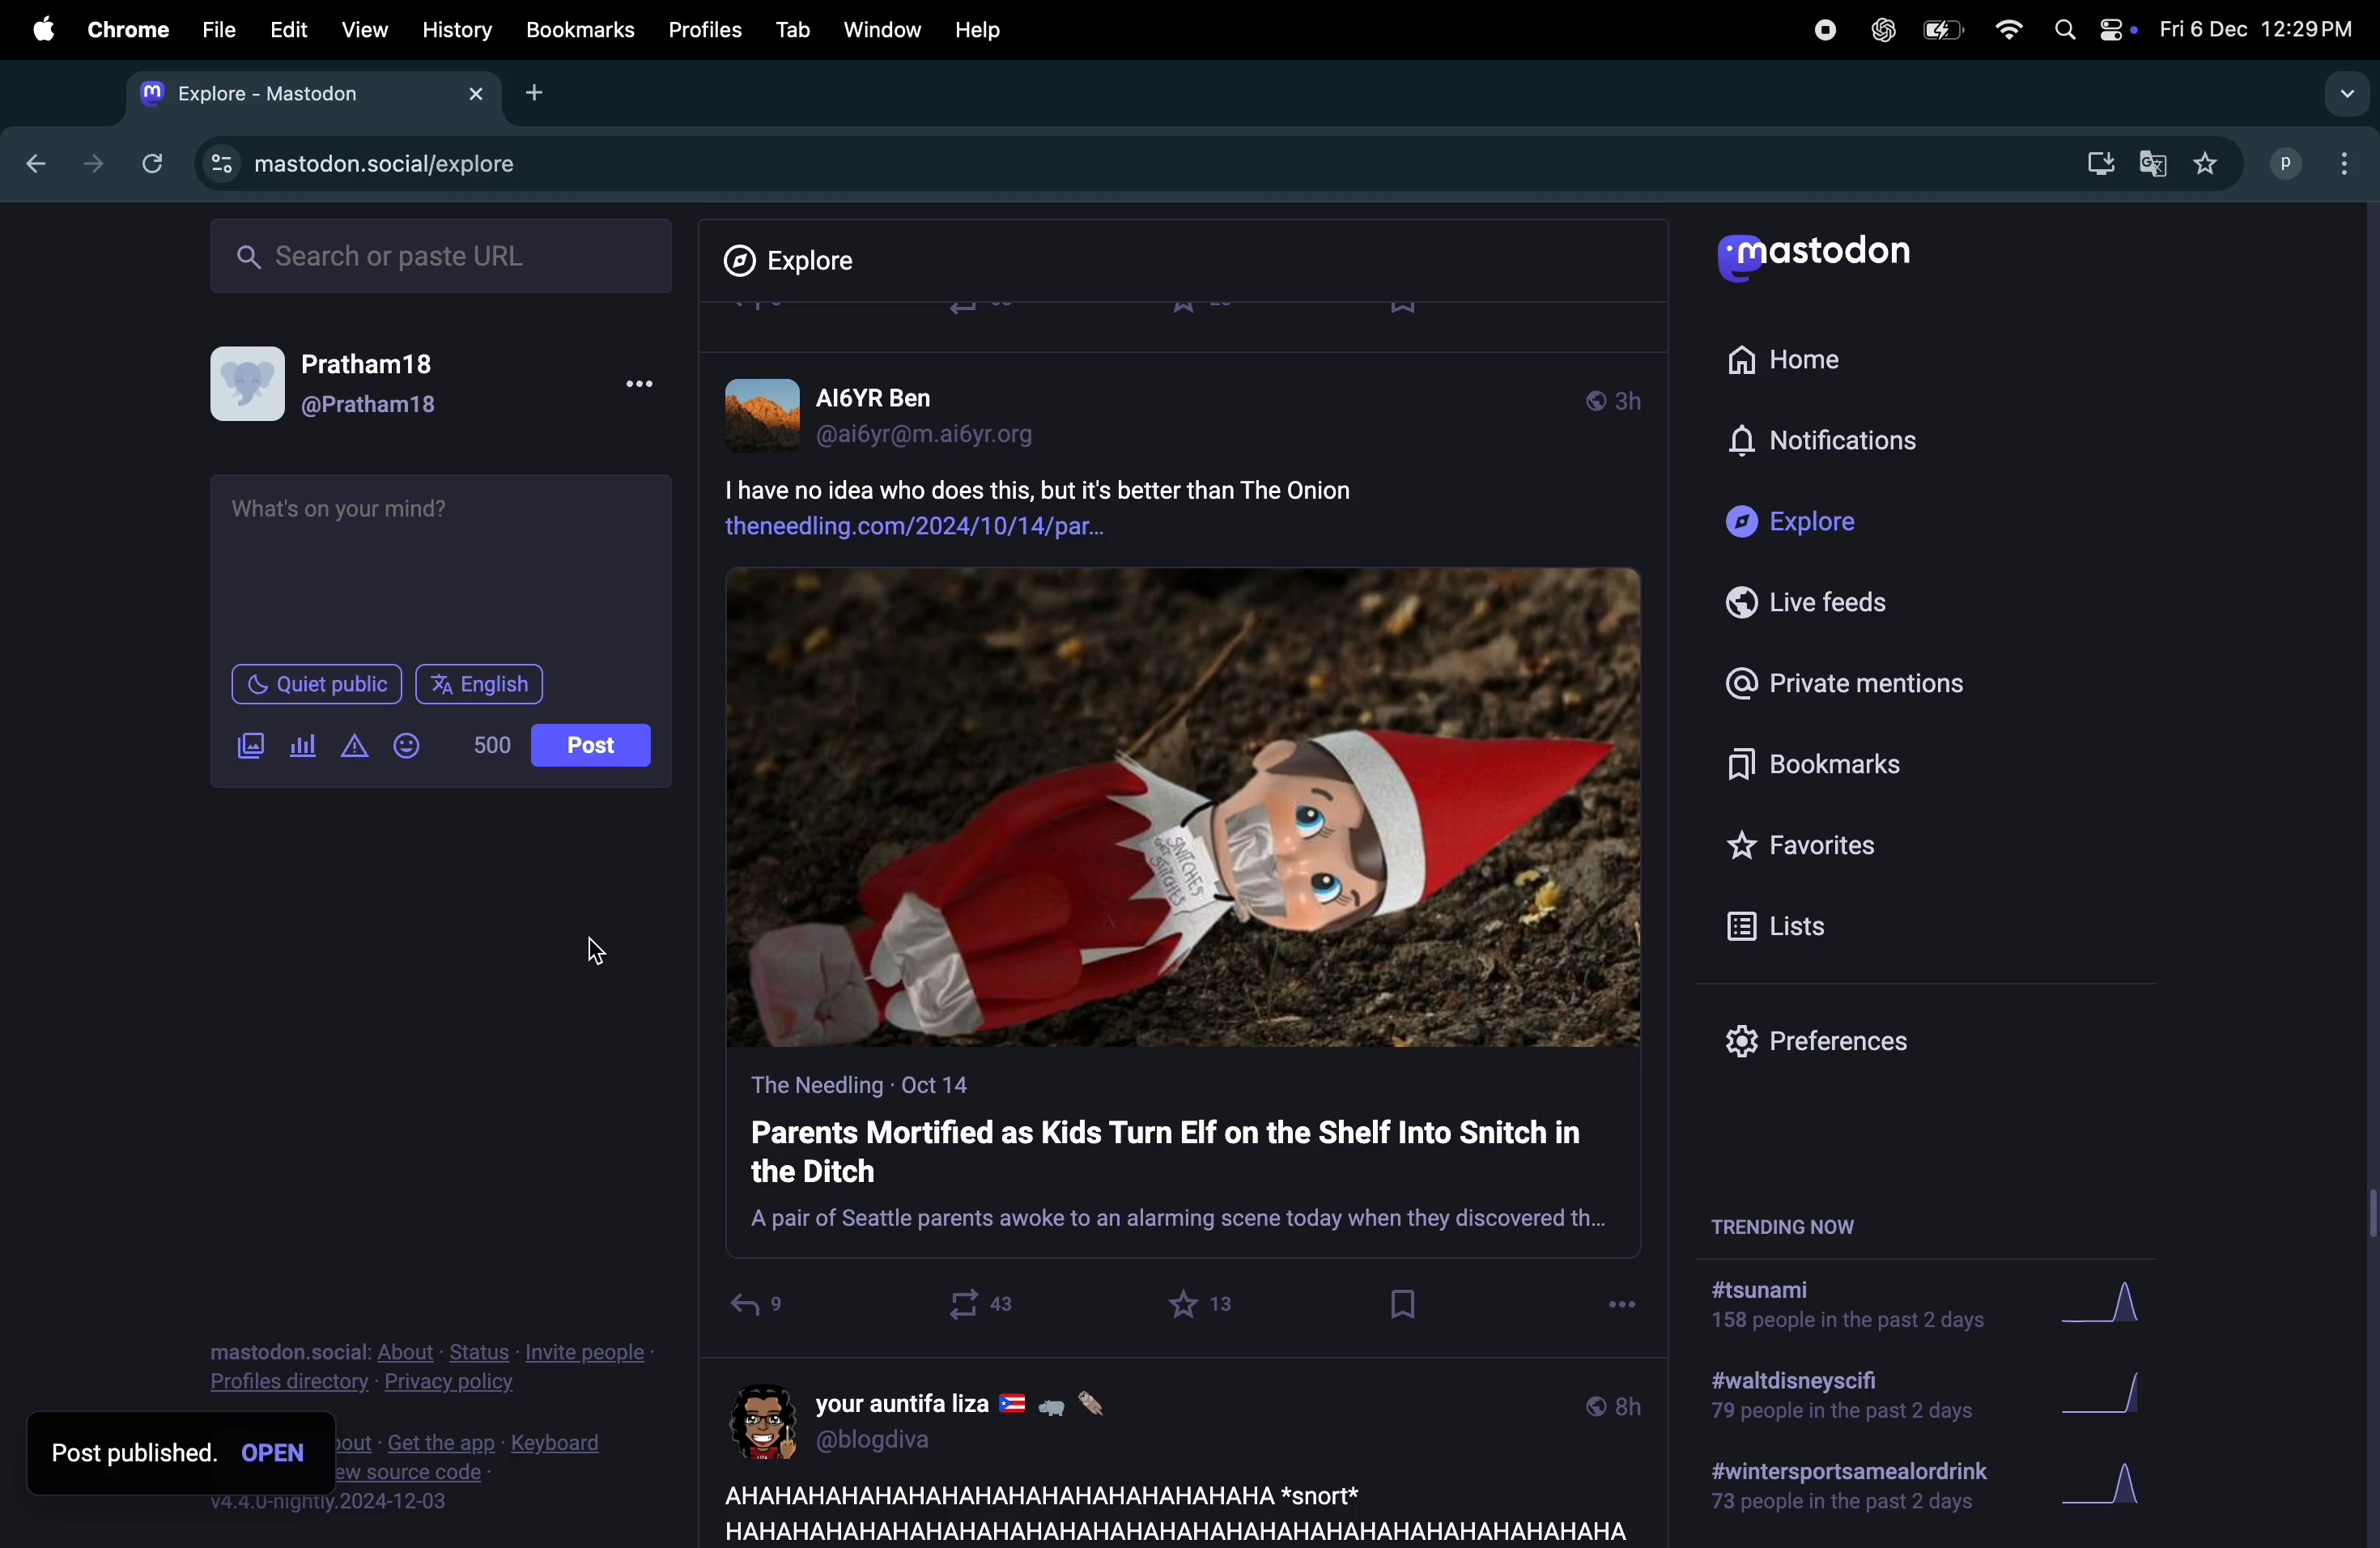 This screenshot has width=2380, height=1548. I want to click on 500 words, so click(490, 745).